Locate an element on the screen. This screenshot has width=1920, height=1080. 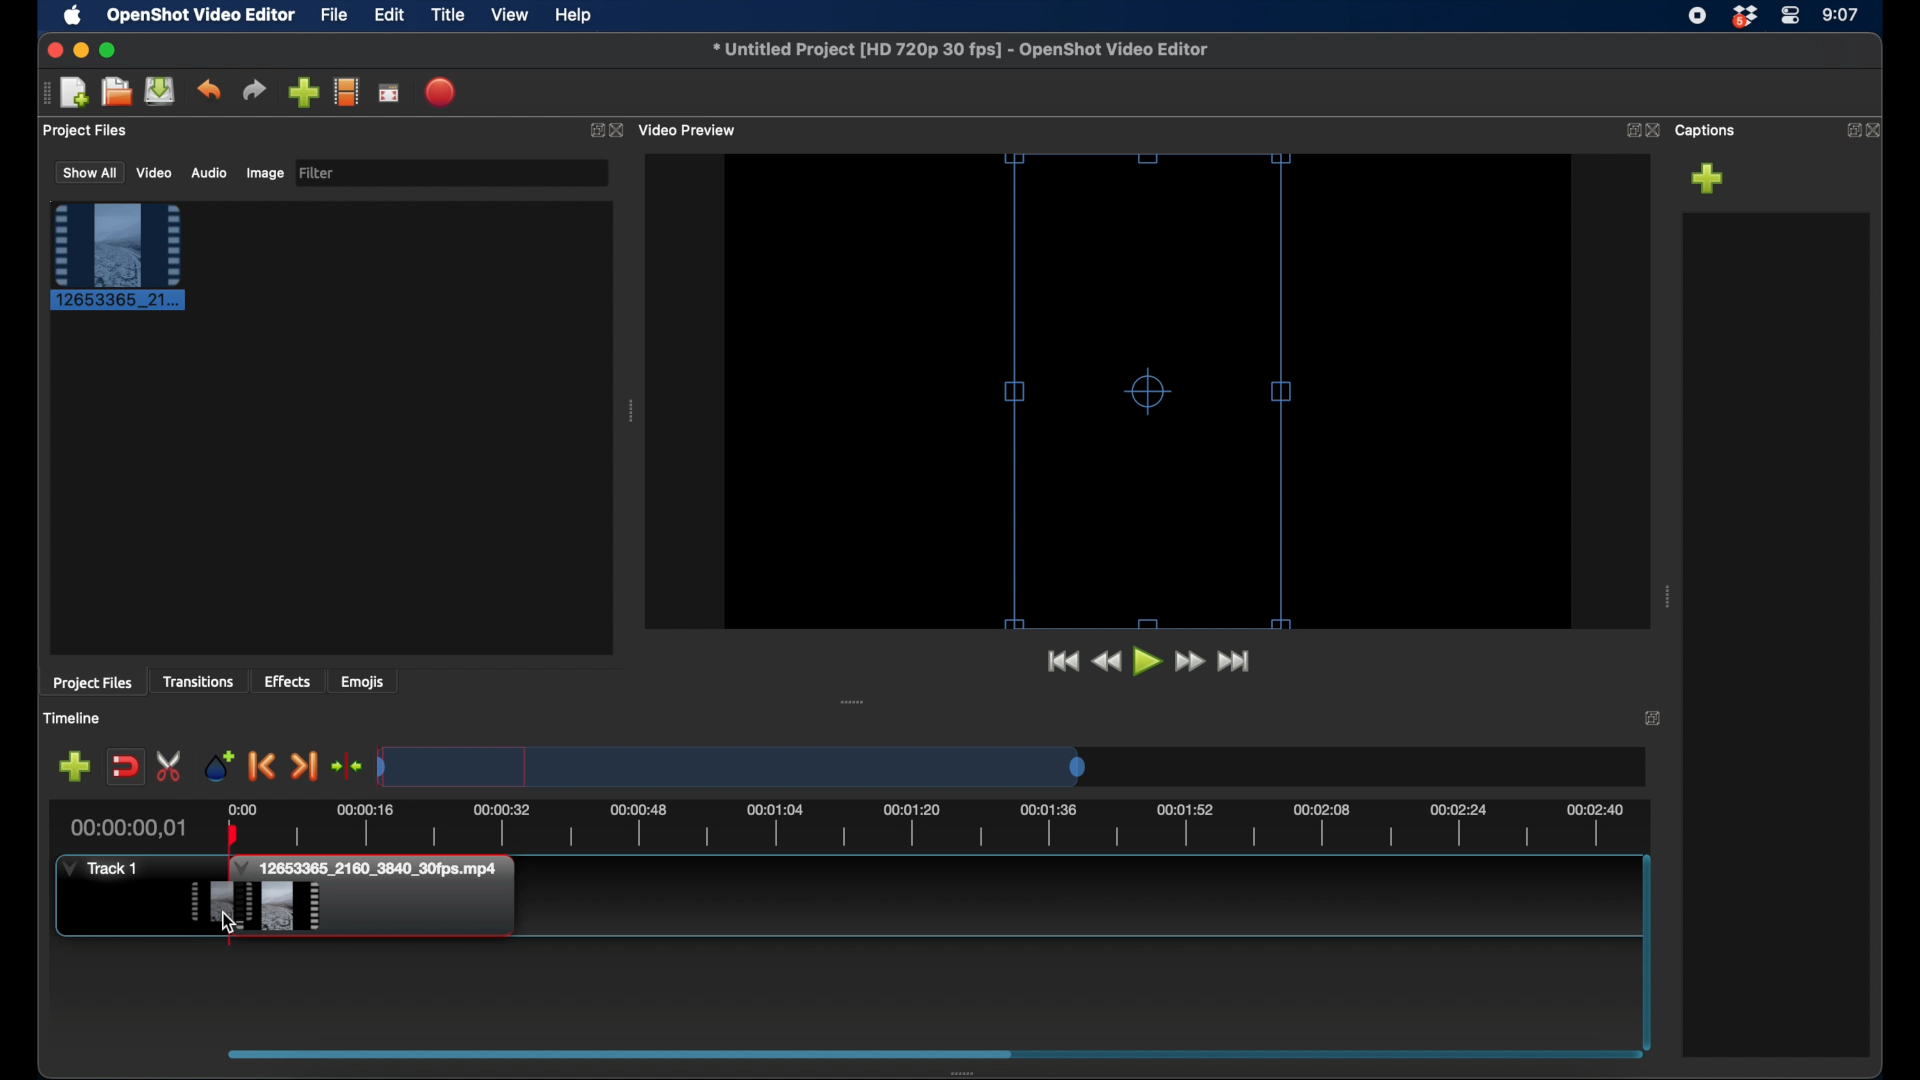
add marker is located at coordinates (74, 767).